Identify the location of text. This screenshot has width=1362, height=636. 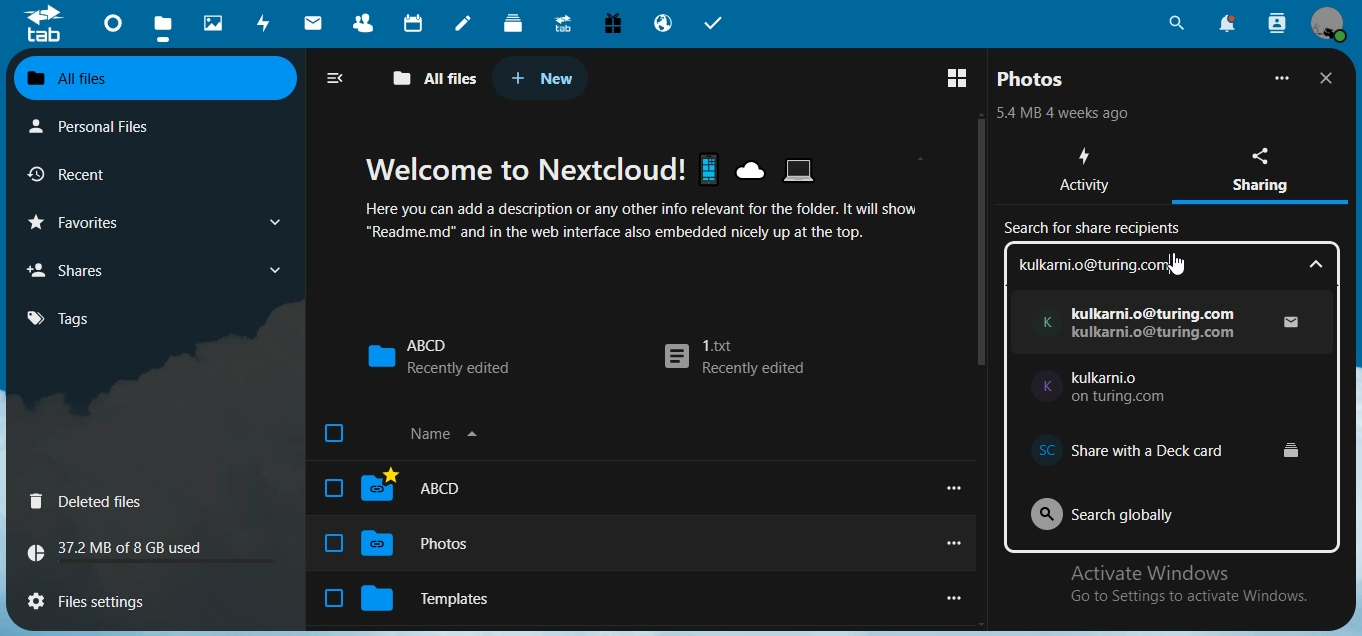
(124, 551).